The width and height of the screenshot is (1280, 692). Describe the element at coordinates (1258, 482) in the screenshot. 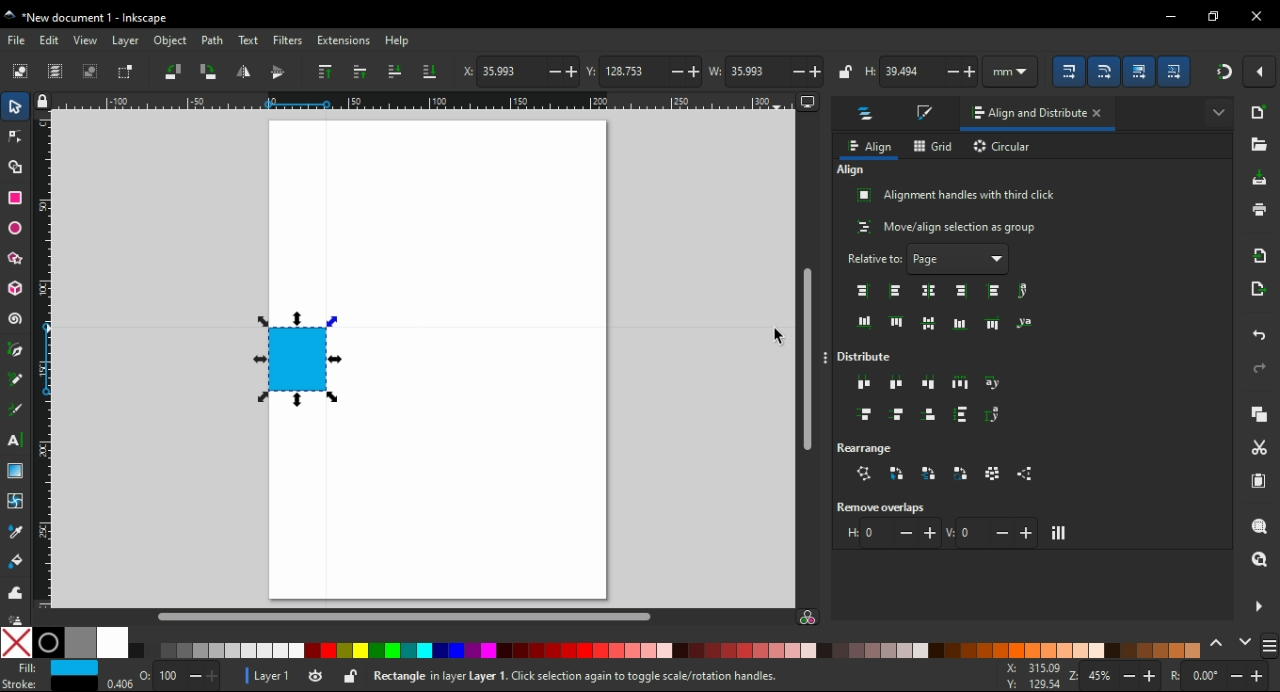

I see `paste` at that location.